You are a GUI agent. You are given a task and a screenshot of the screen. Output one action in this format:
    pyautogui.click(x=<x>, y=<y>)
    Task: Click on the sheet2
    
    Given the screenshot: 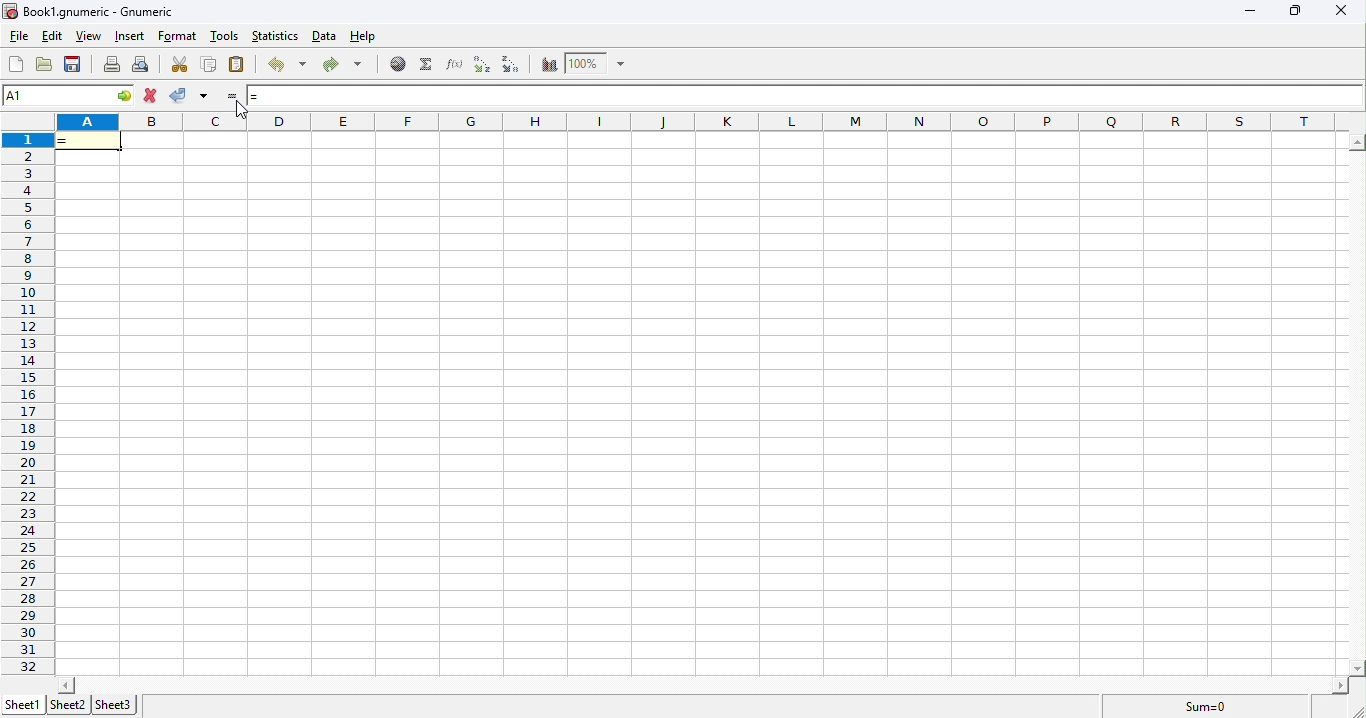 What is the action you would take?
    pyautogui.click(x=68, y=704)
    